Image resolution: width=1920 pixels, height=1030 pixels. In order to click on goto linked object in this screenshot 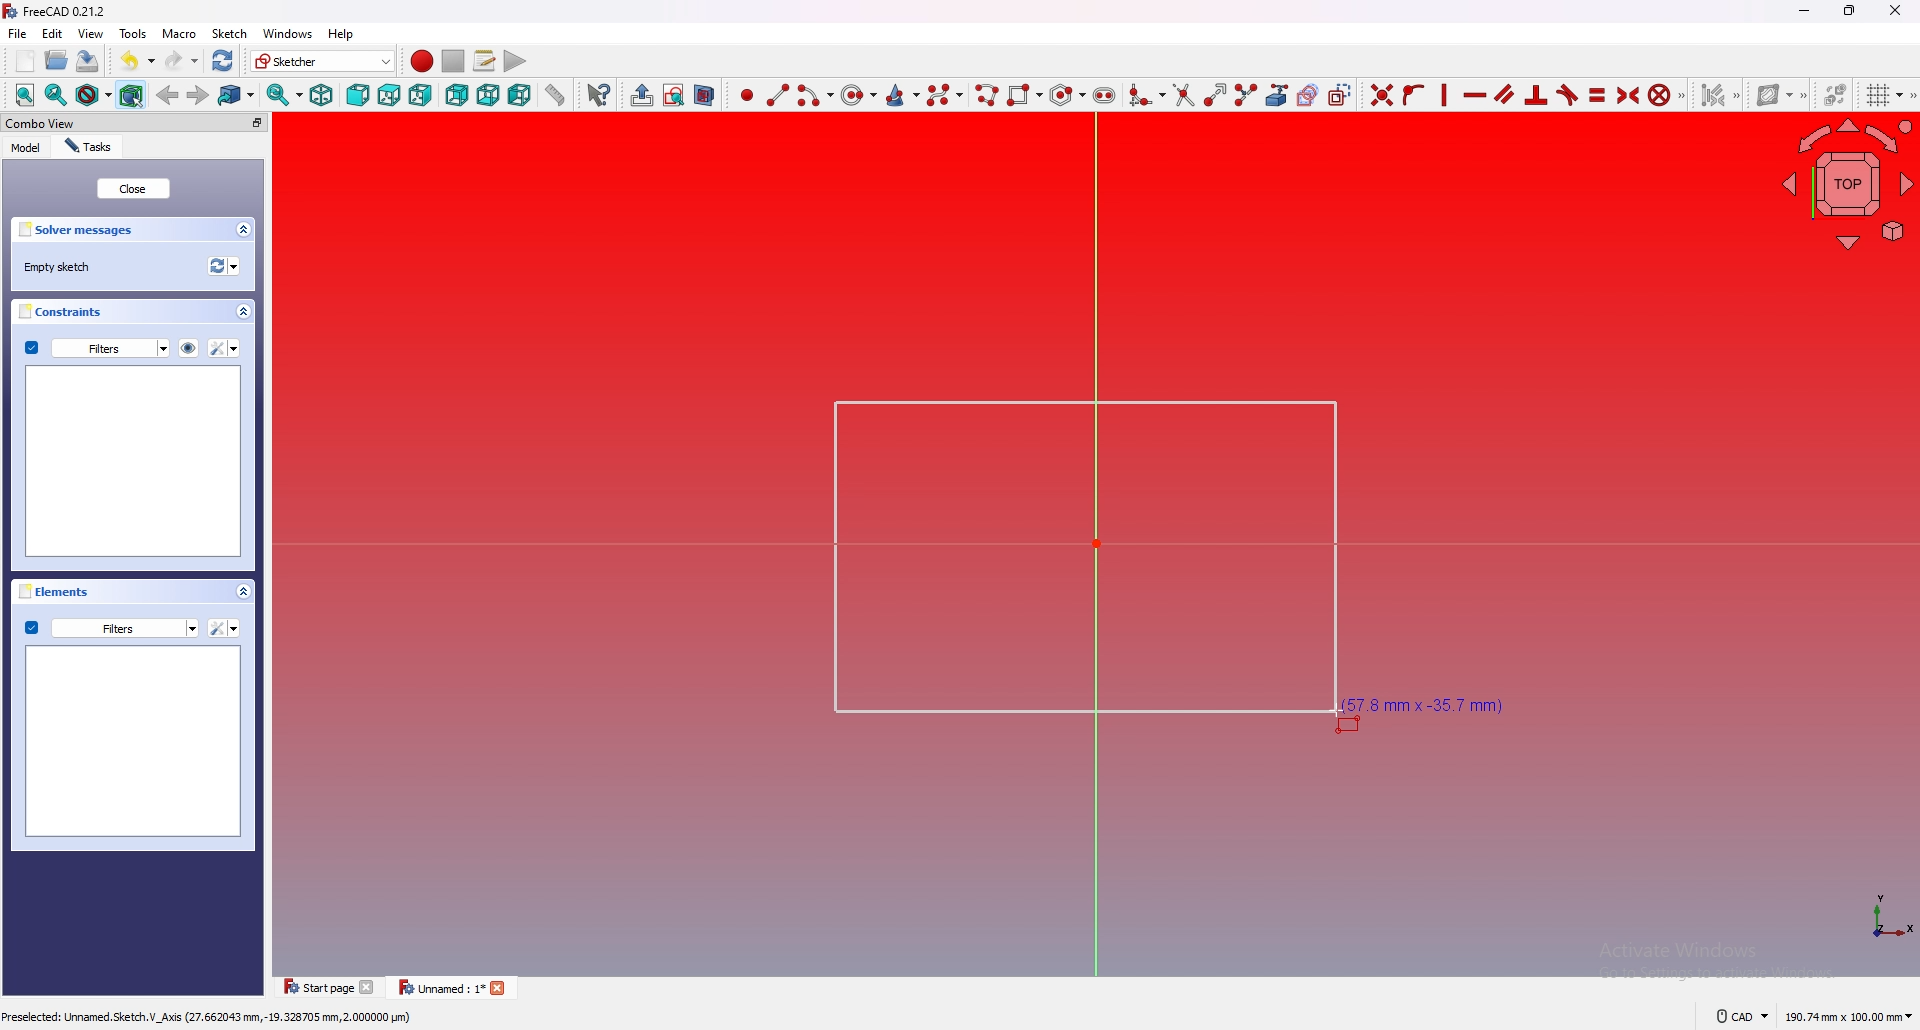, I will do `click(238, 95)`.